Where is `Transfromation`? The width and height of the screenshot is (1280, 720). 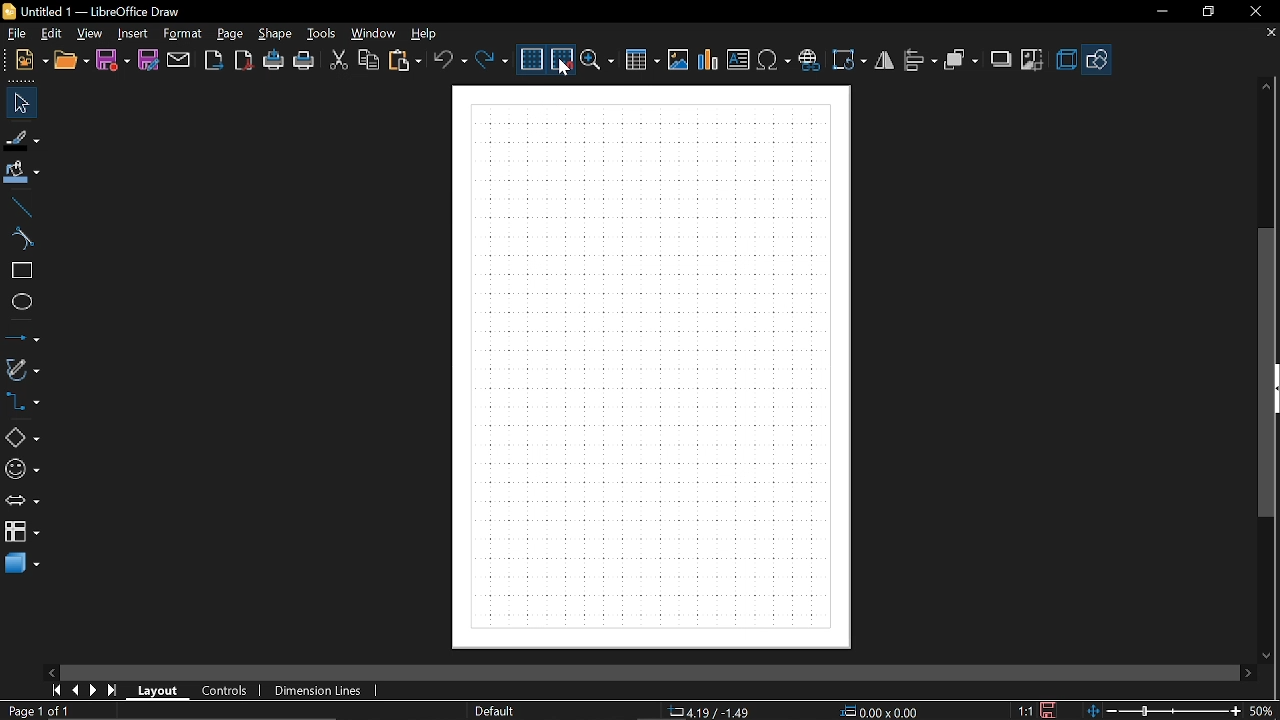 Transfromation is located at coordinates (852, 59).